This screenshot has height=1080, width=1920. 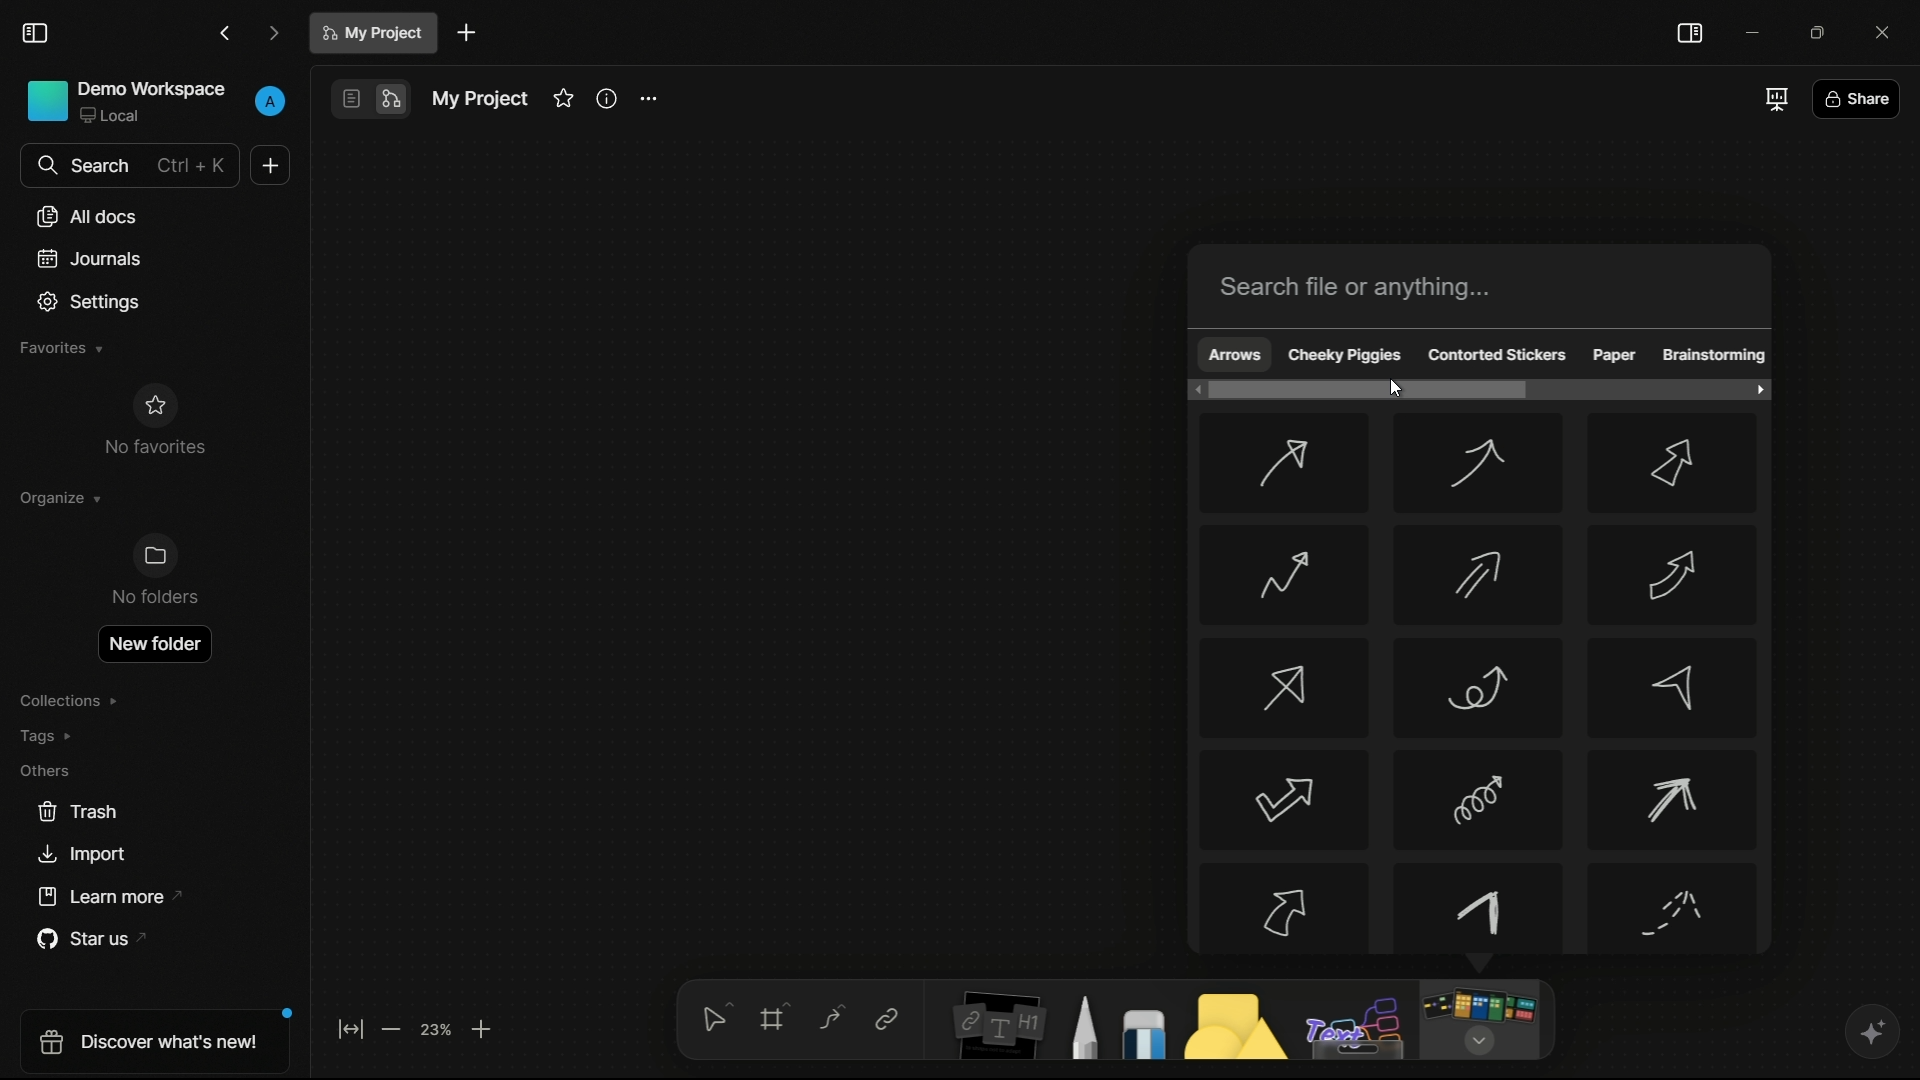 What do you see at coordinates (349, 99) in the screenshot?
I see `page mode` at bounding box center [349, 99].